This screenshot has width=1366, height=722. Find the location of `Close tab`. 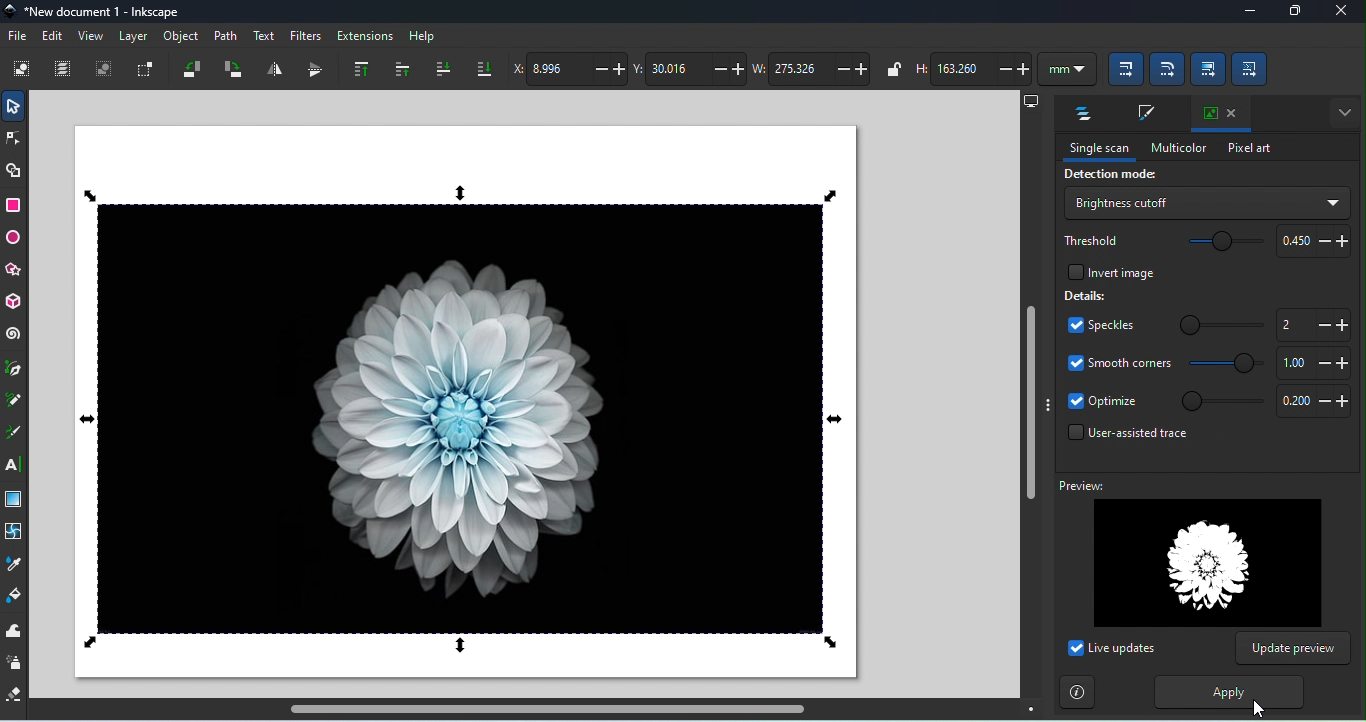

Close tab is located at coordinates (1219, 111).